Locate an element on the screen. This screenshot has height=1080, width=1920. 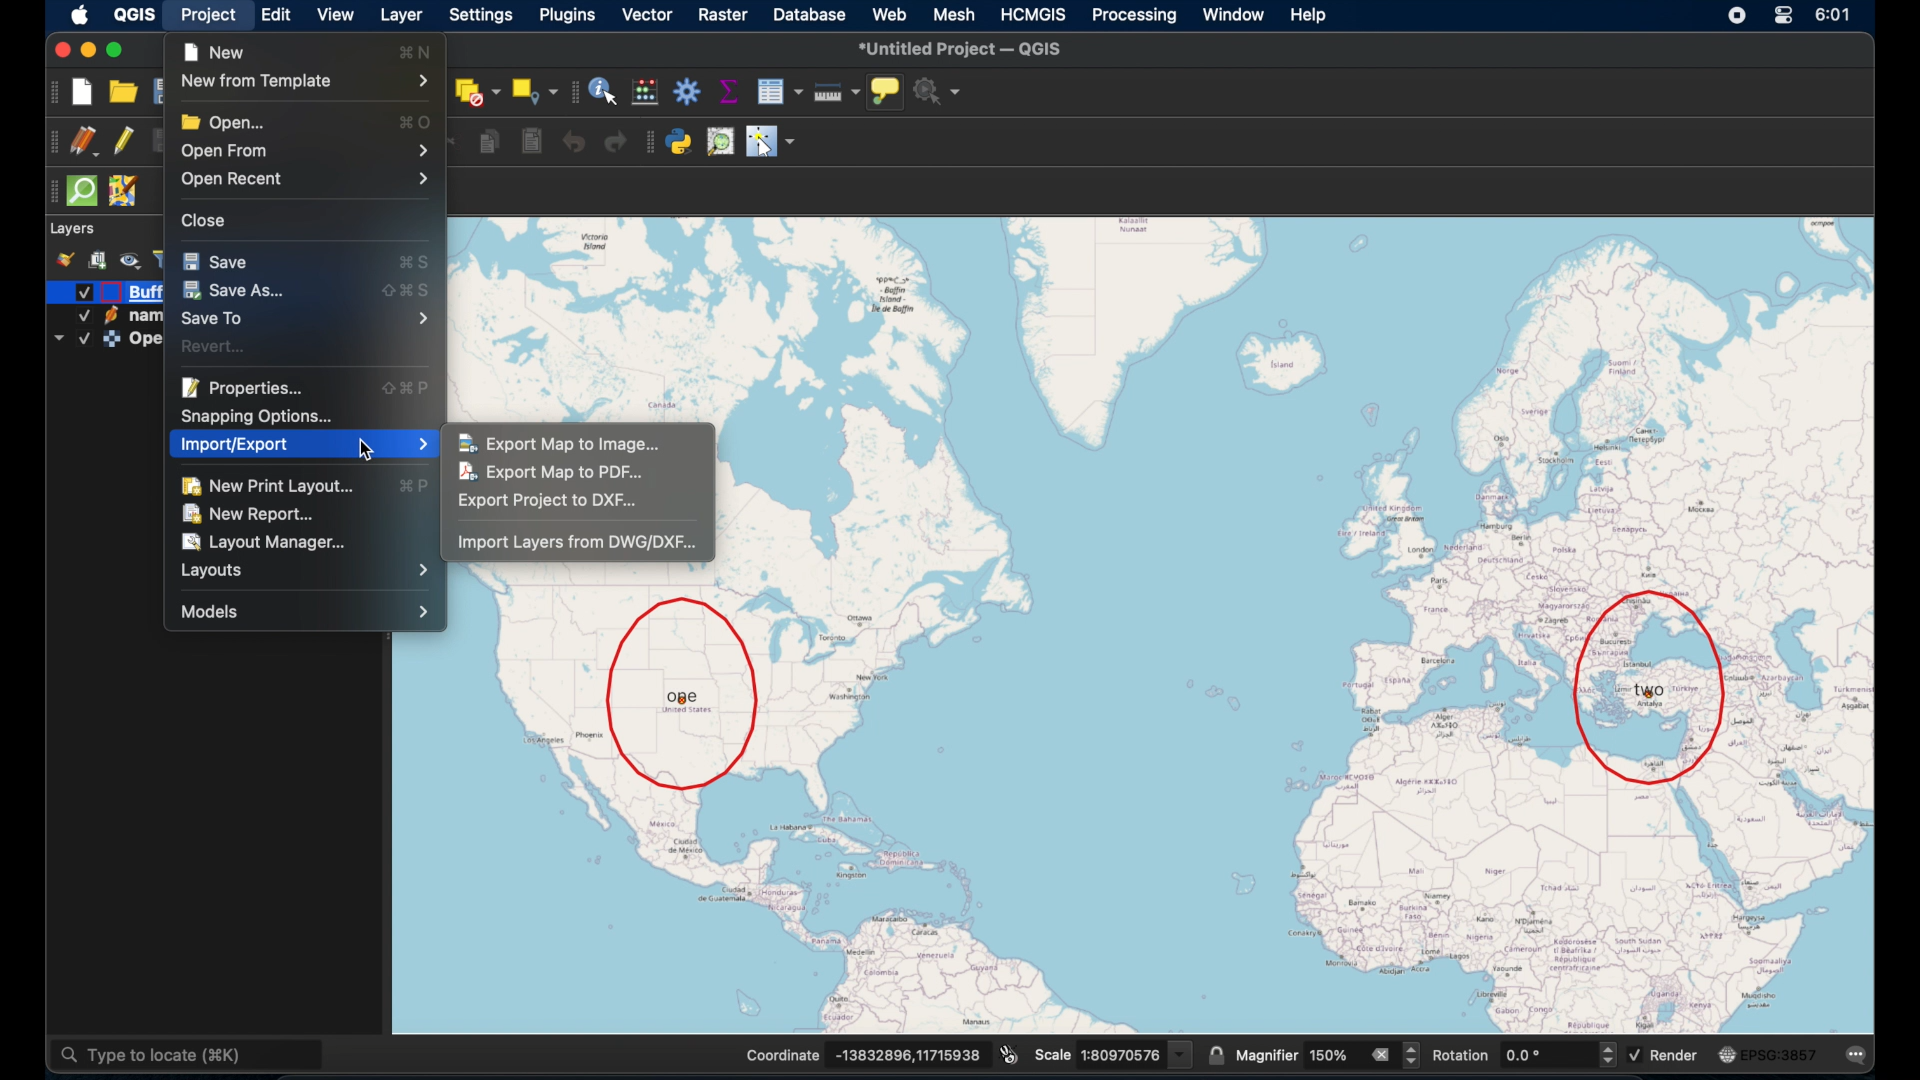
deselect features is located at coordinates (476, 90).